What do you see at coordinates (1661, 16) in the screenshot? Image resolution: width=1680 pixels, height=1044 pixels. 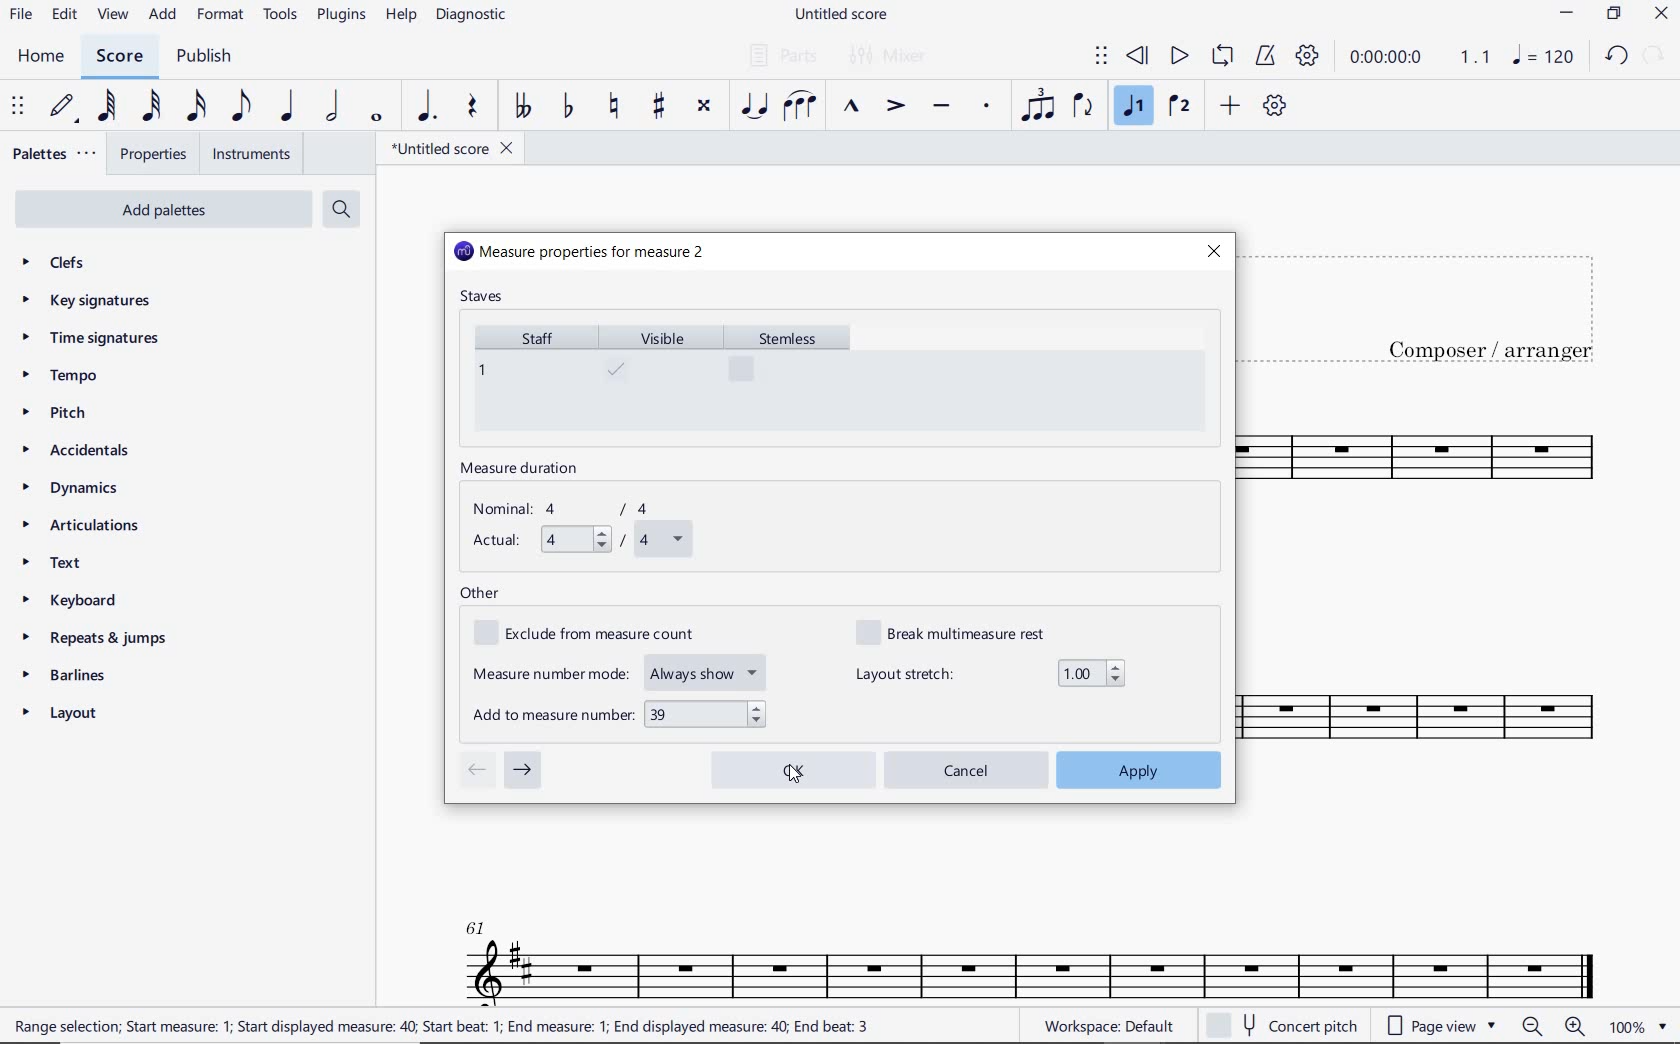 I see `CLOSE` at bounding box center [1661, 16].